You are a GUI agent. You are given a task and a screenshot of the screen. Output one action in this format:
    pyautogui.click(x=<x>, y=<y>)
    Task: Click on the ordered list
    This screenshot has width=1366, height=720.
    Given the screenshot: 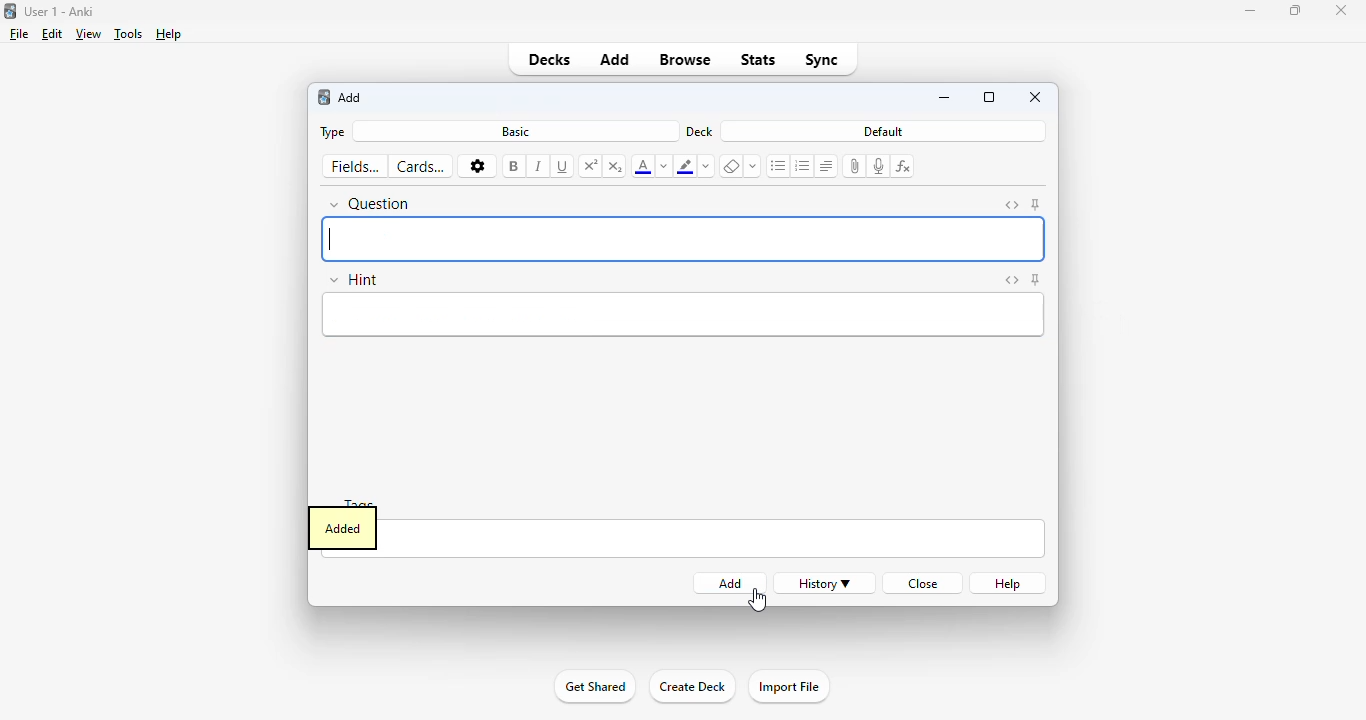 What is the action you would take?
    pyautogui.click(x=803, y=166)
    